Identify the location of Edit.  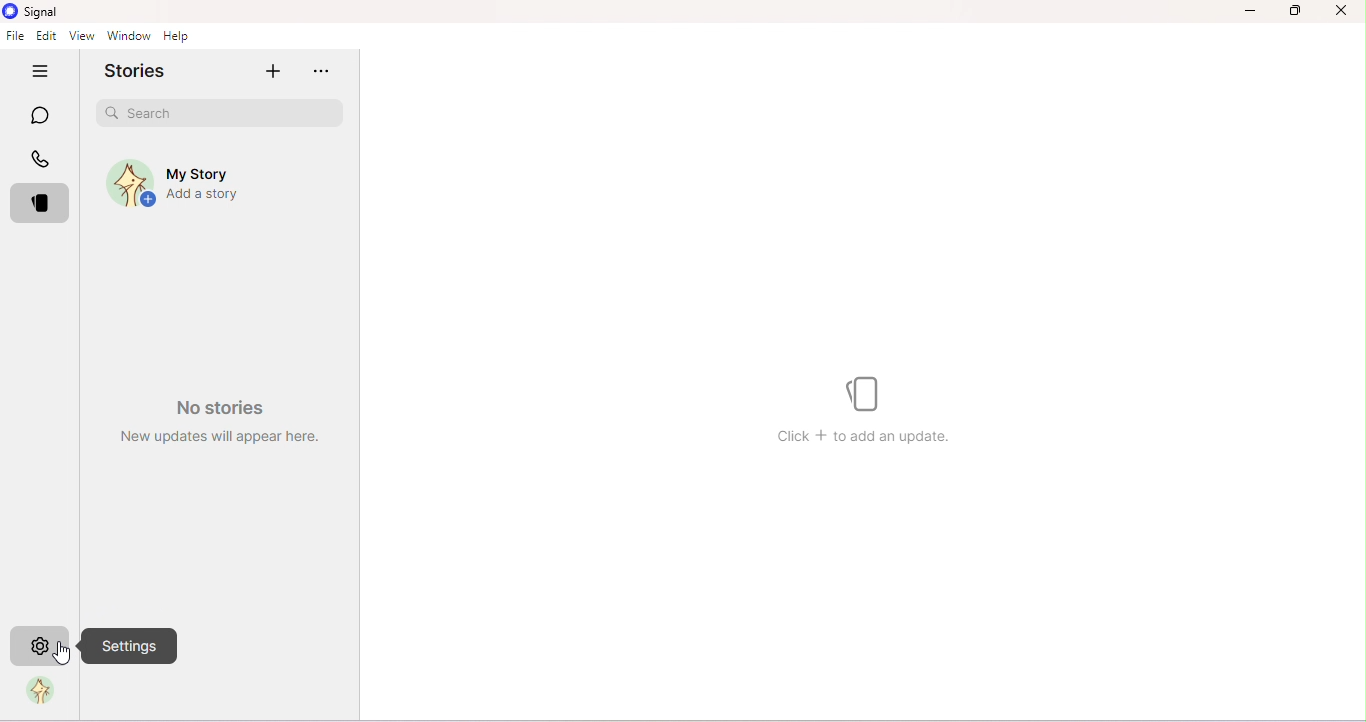
(48, 38).